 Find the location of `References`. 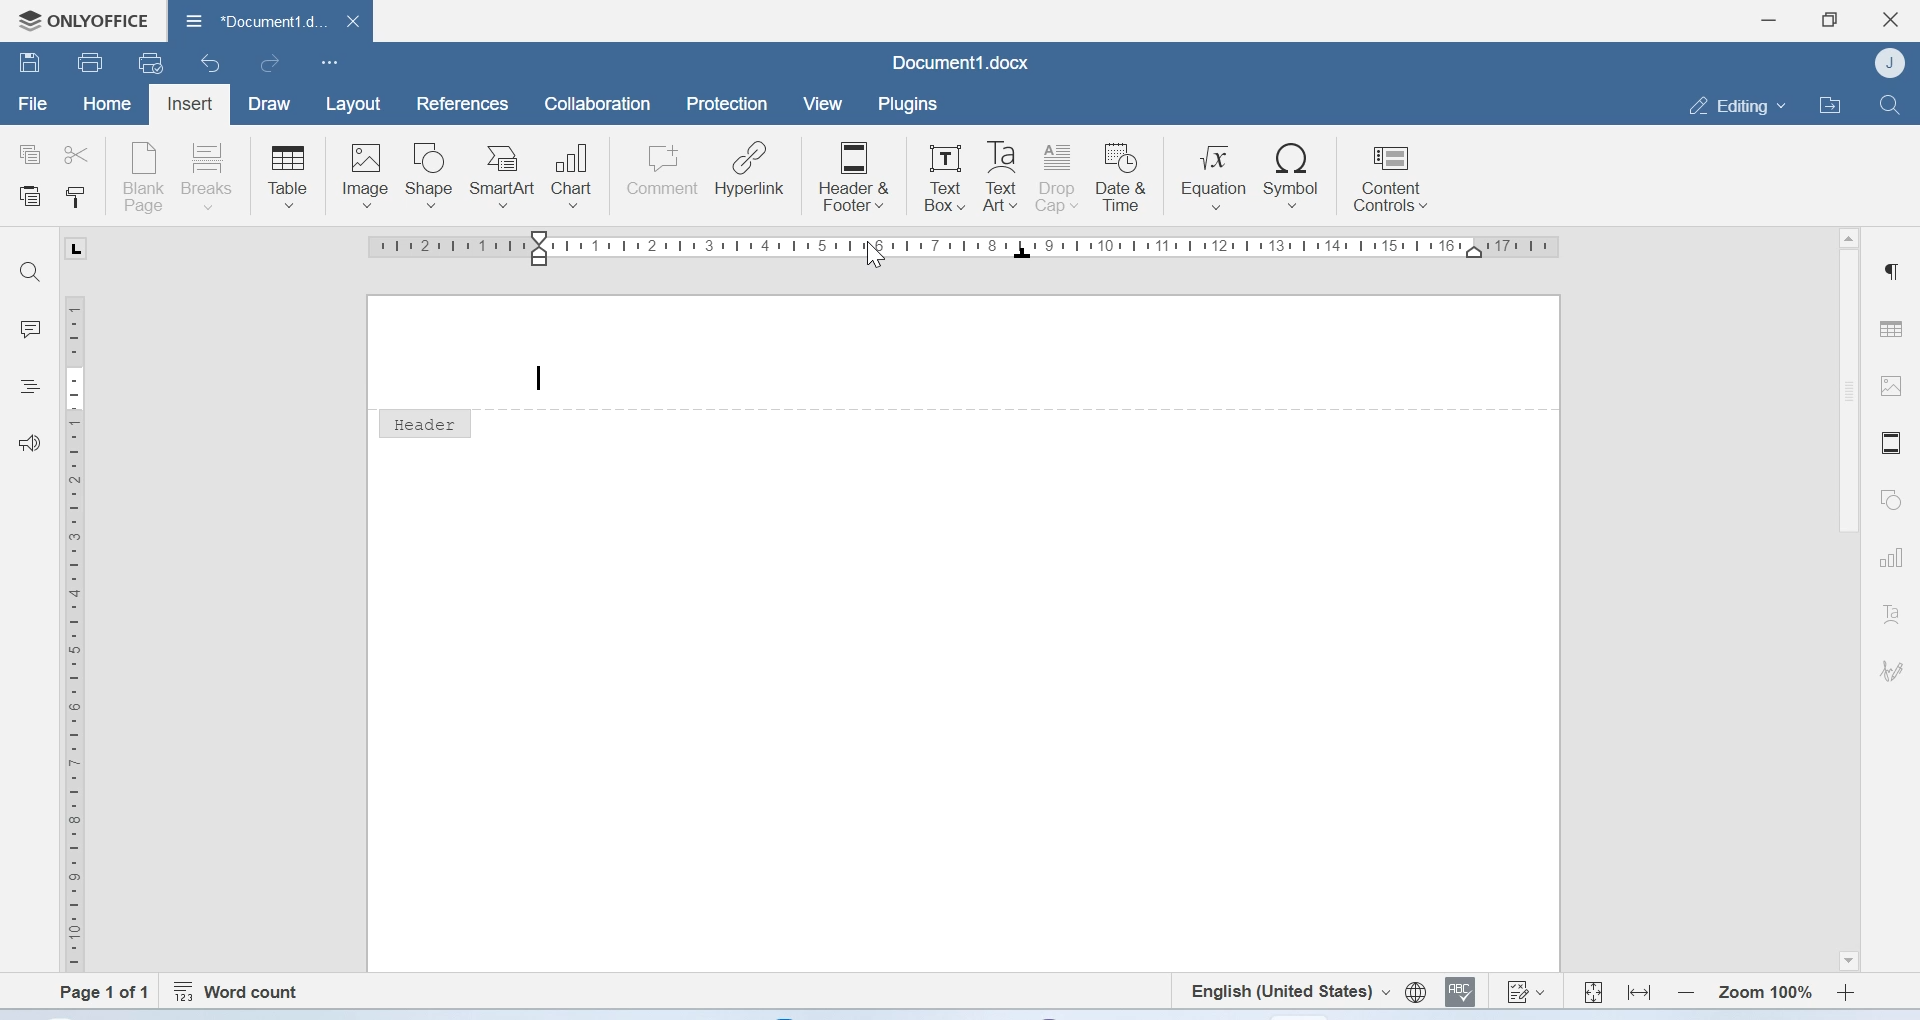

References is located at coordinates (459, 103).